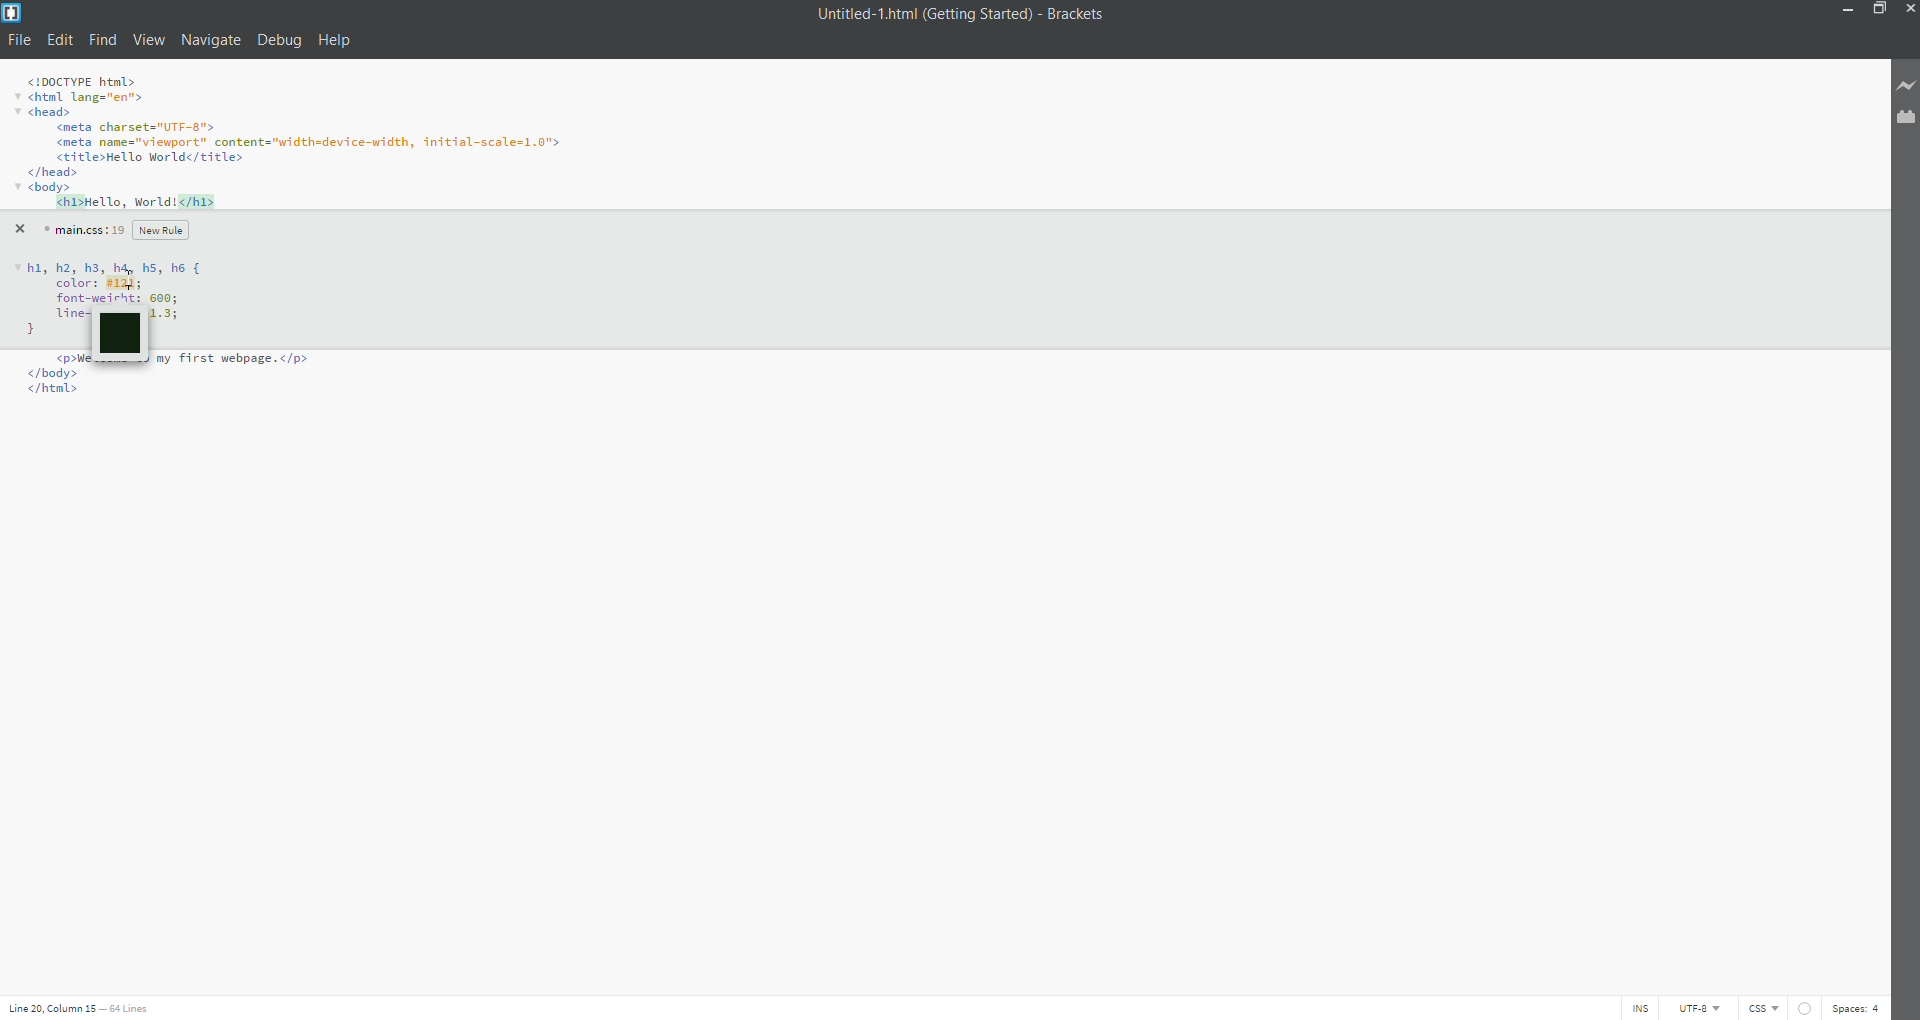  What do you see at coordinates (278, 44) in the screenshot?
I see `debug` at bounding box center [278, 44].